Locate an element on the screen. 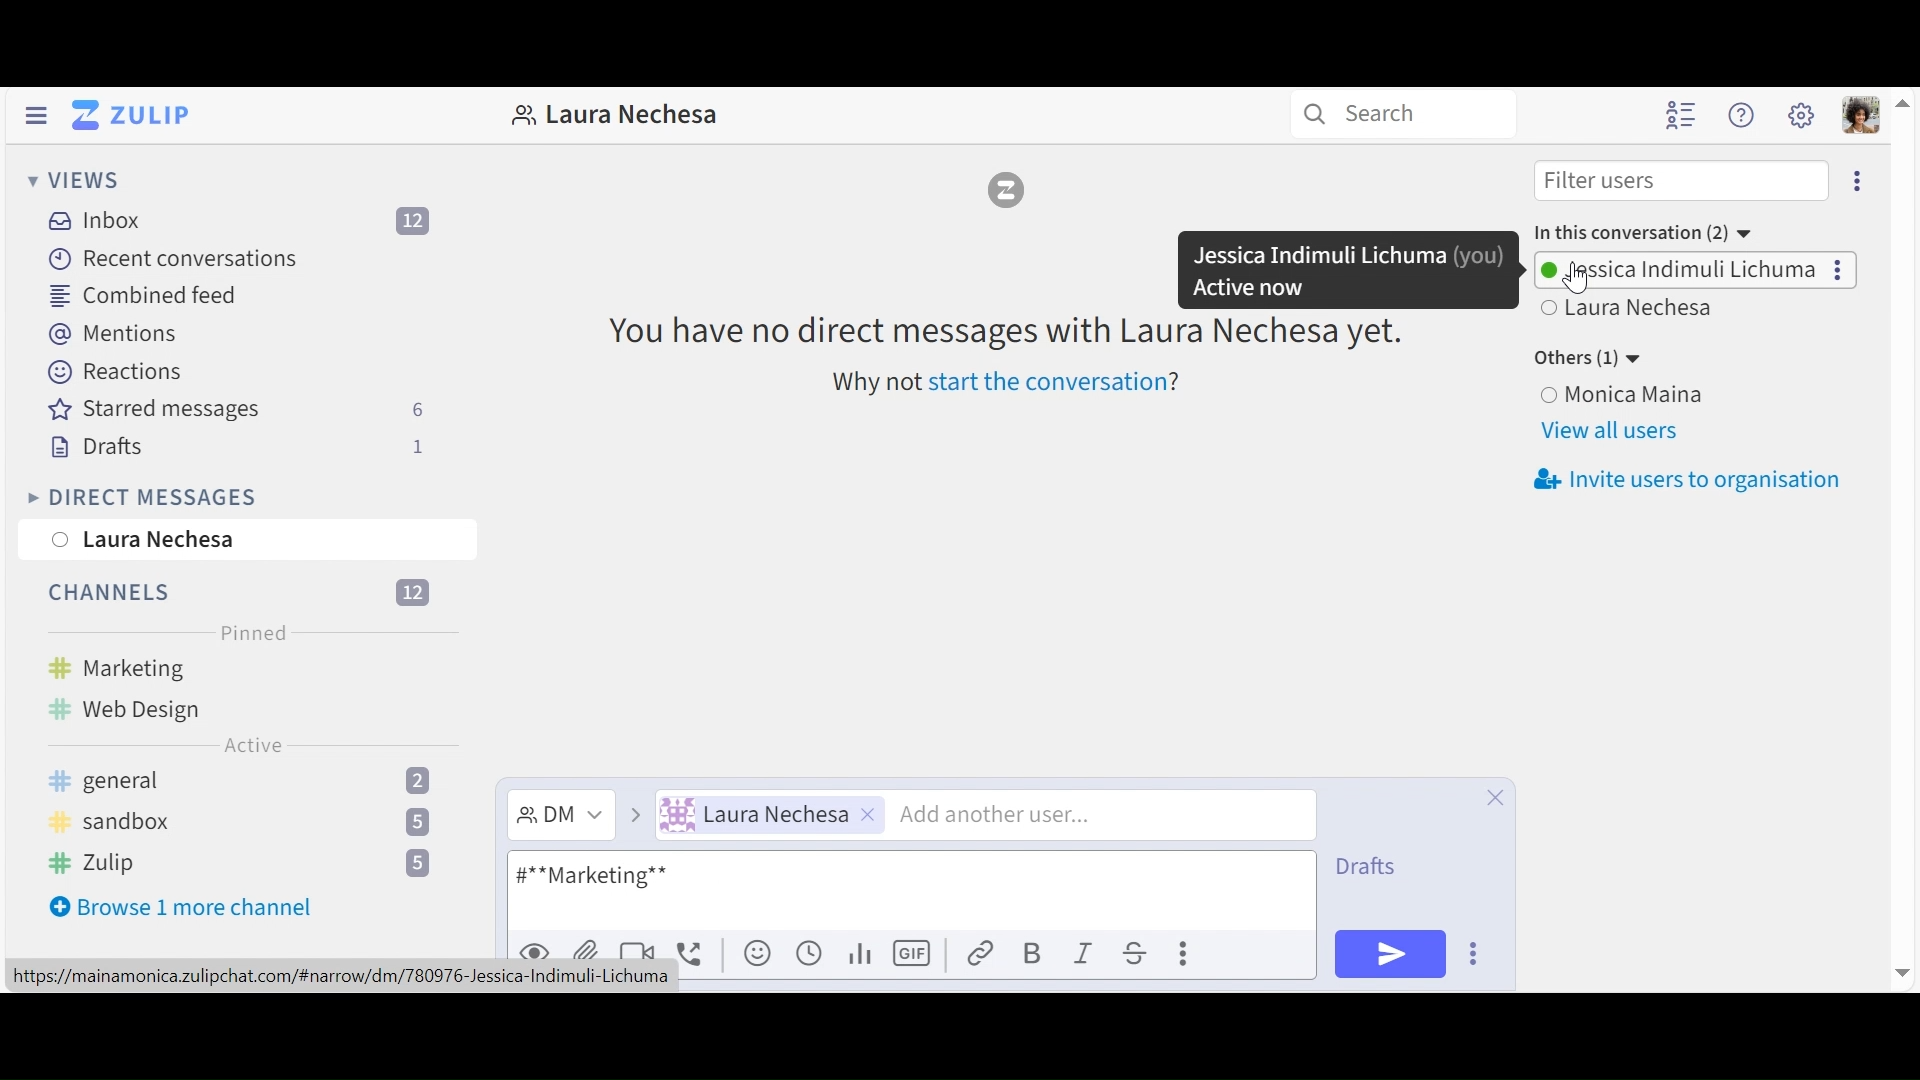 The height and width of the screenshot is (1080, 1920). url is located at coordinates (341, 979).